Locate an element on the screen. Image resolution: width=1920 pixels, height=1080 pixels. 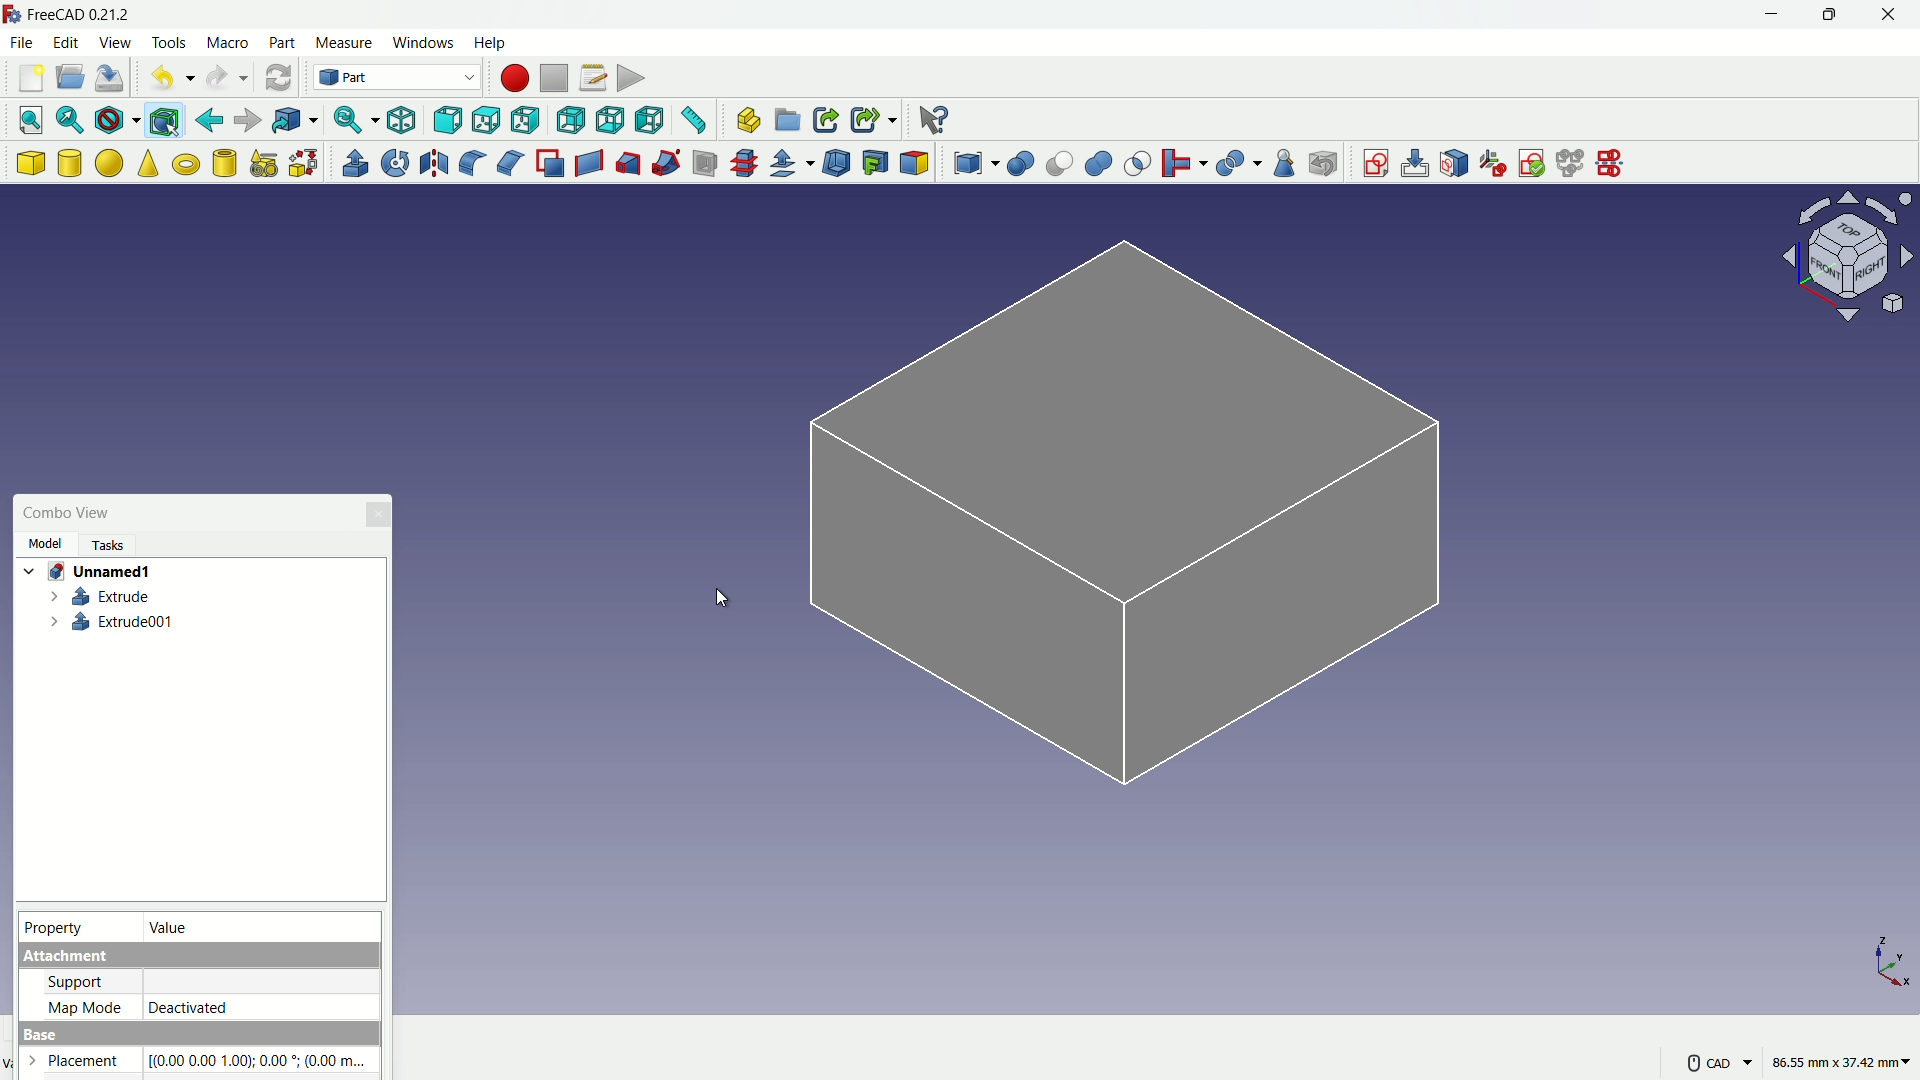
create sub link is located at coordinates (873, 119).